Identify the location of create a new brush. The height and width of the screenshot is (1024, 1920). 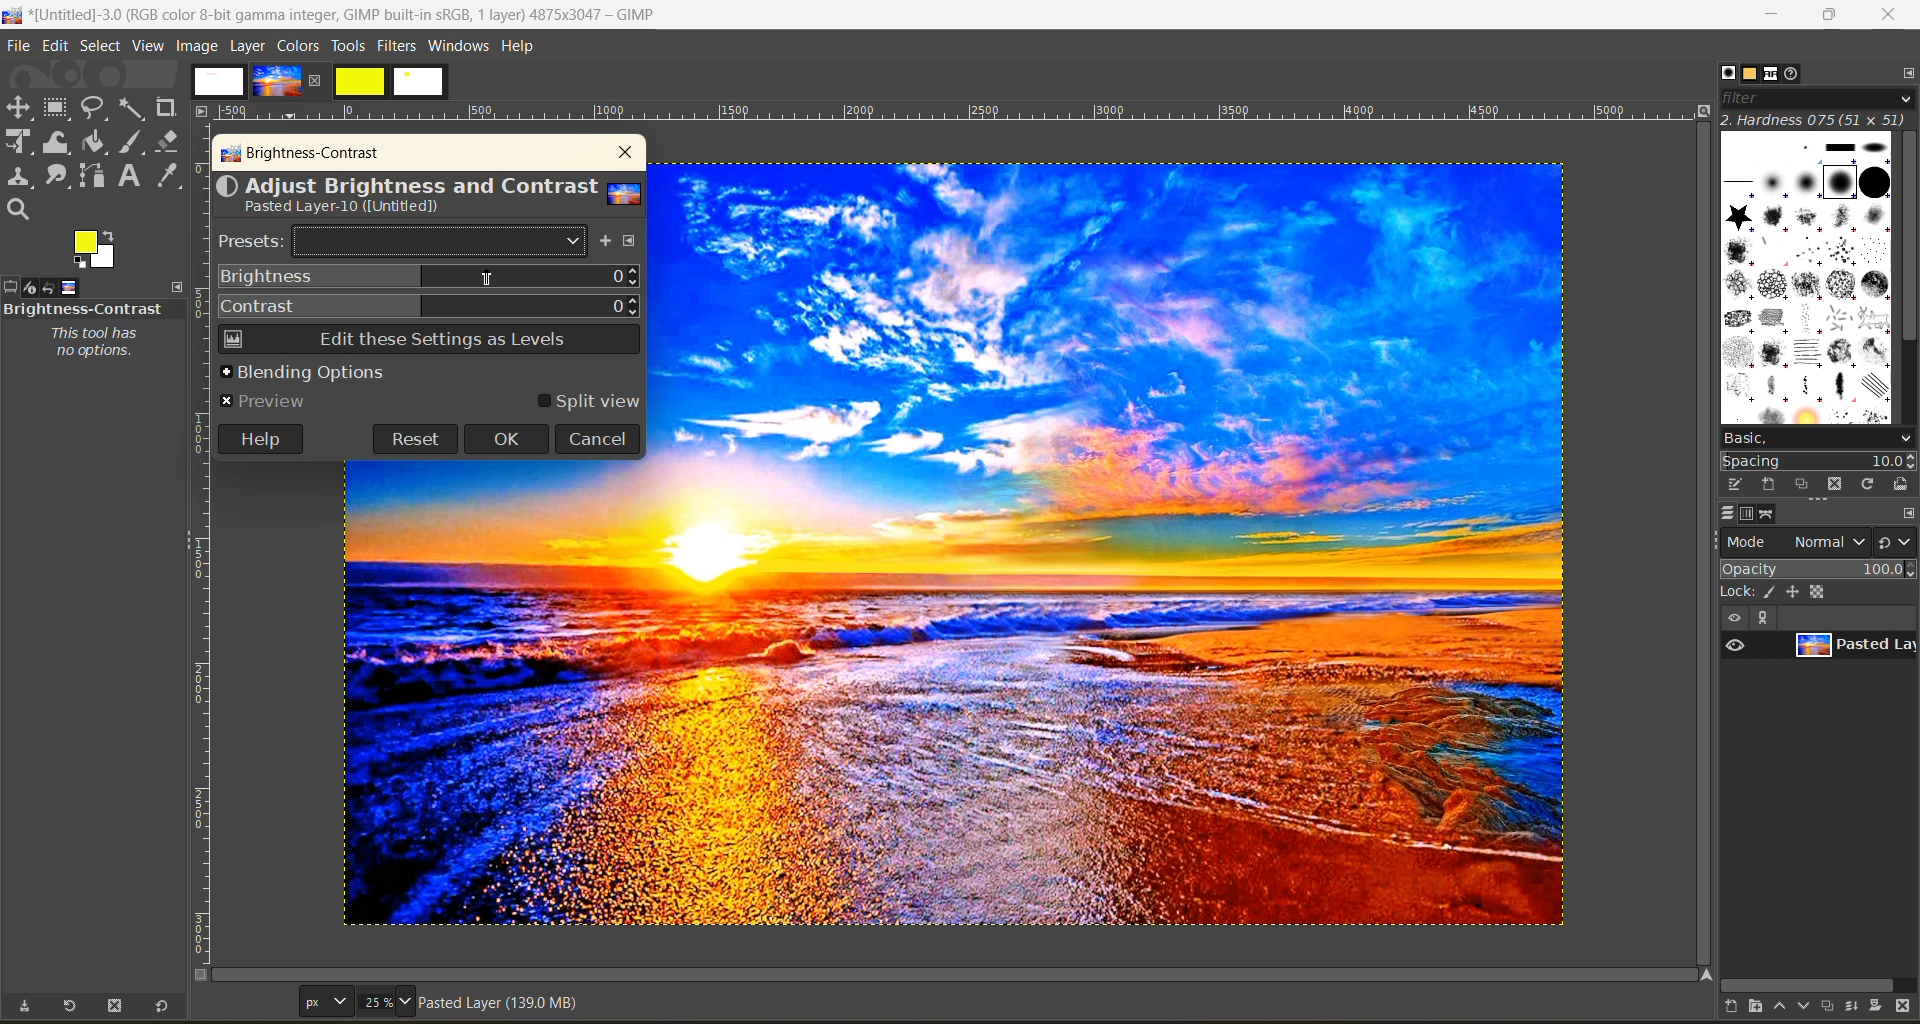
(1766, 483).